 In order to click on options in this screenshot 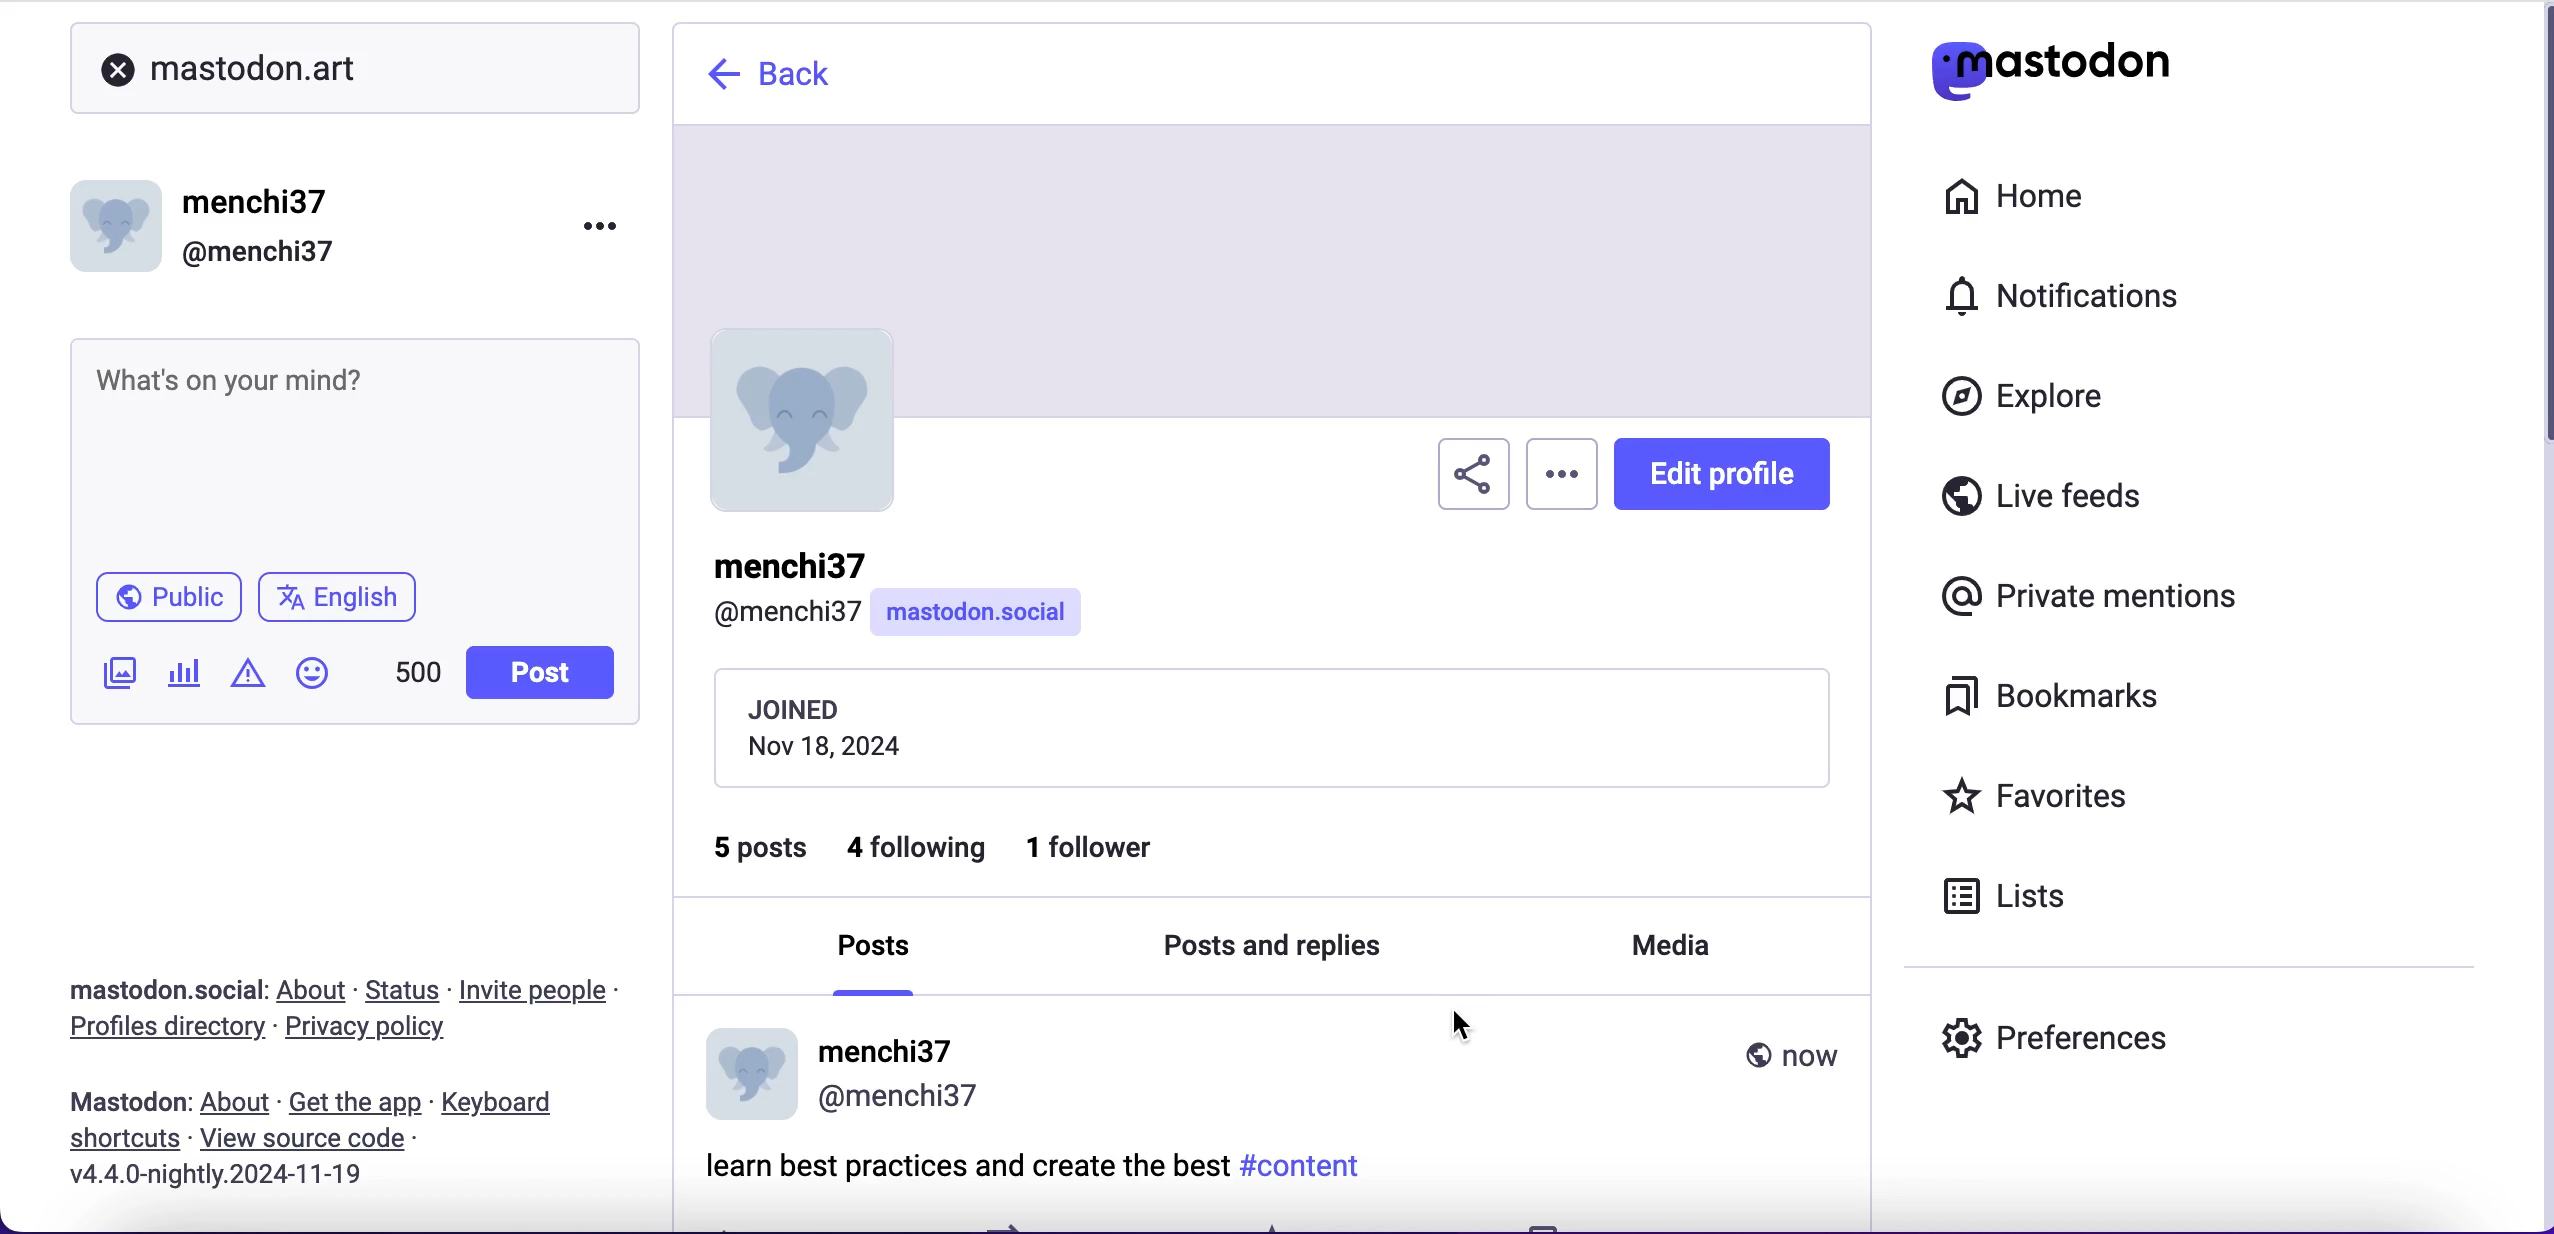, I will do `click(584, 234)`.